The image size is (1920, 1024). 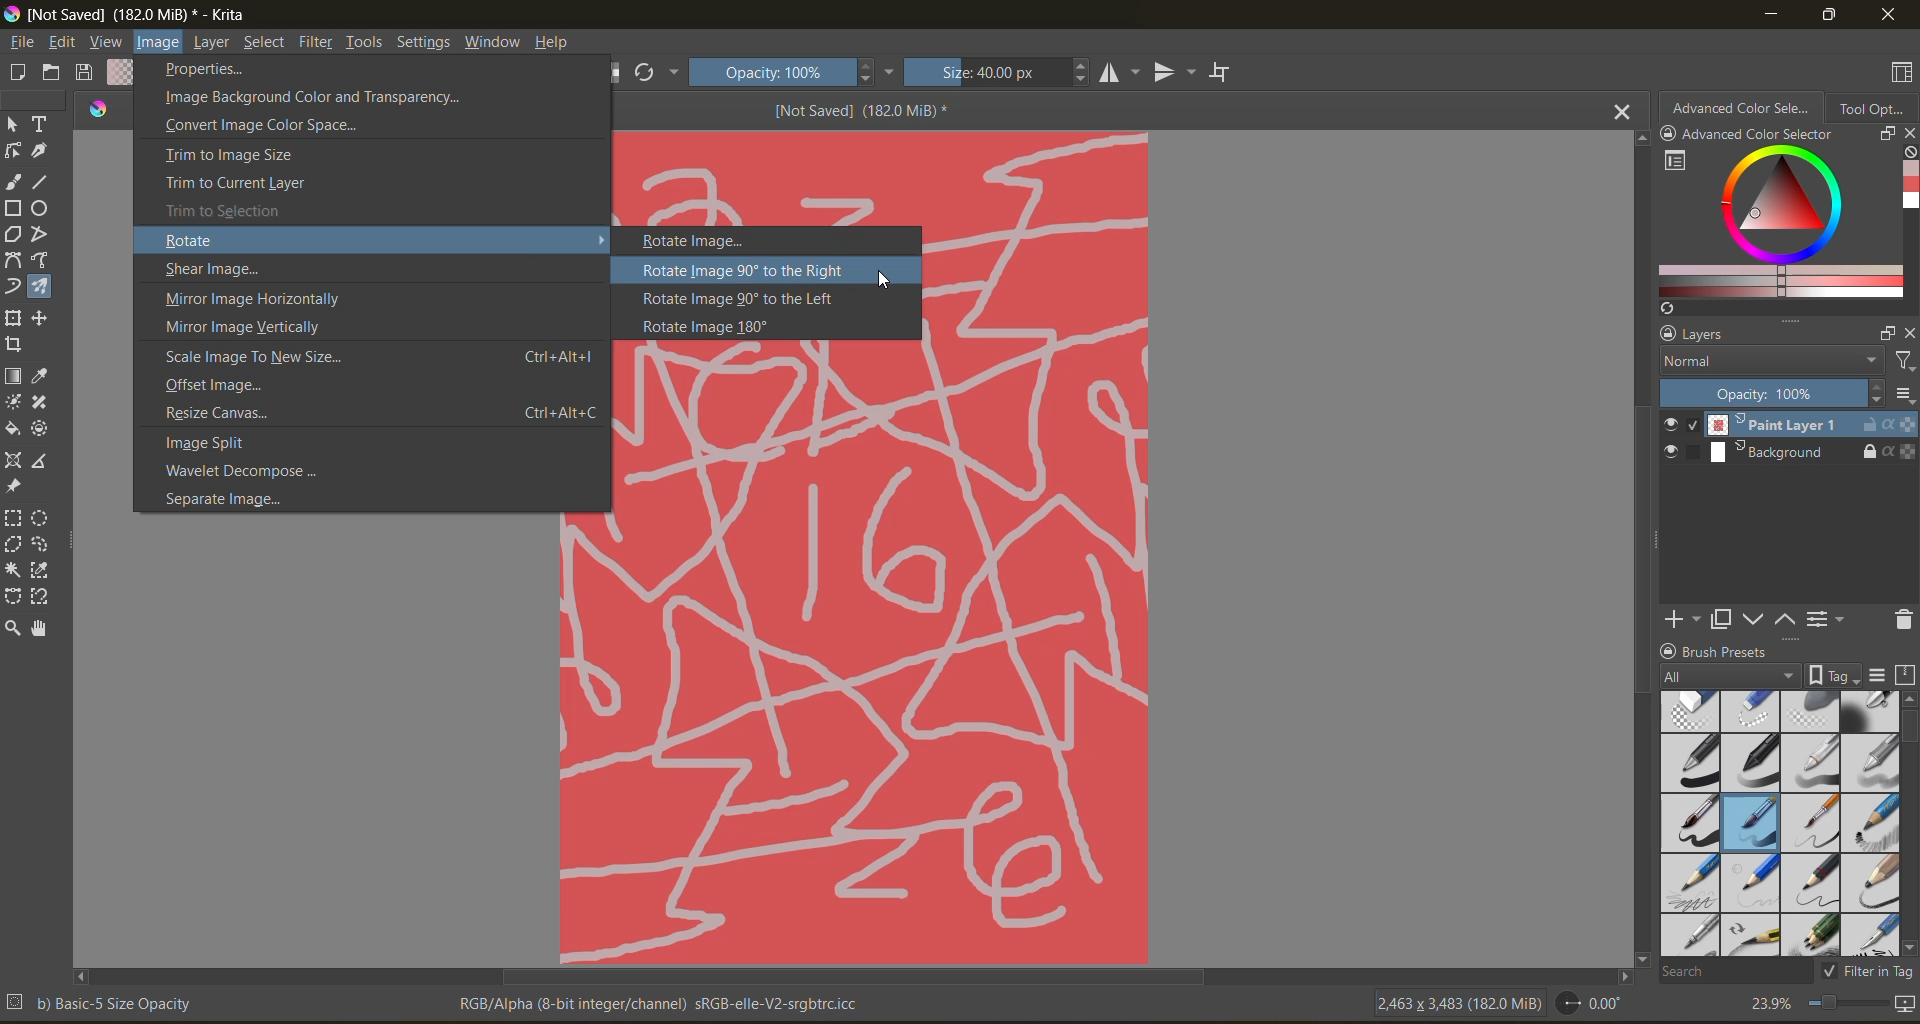 What do you see at coordinates (1620, 974) in the screenshot?
I see `Scroll right` at bounding box center [1620, 974].